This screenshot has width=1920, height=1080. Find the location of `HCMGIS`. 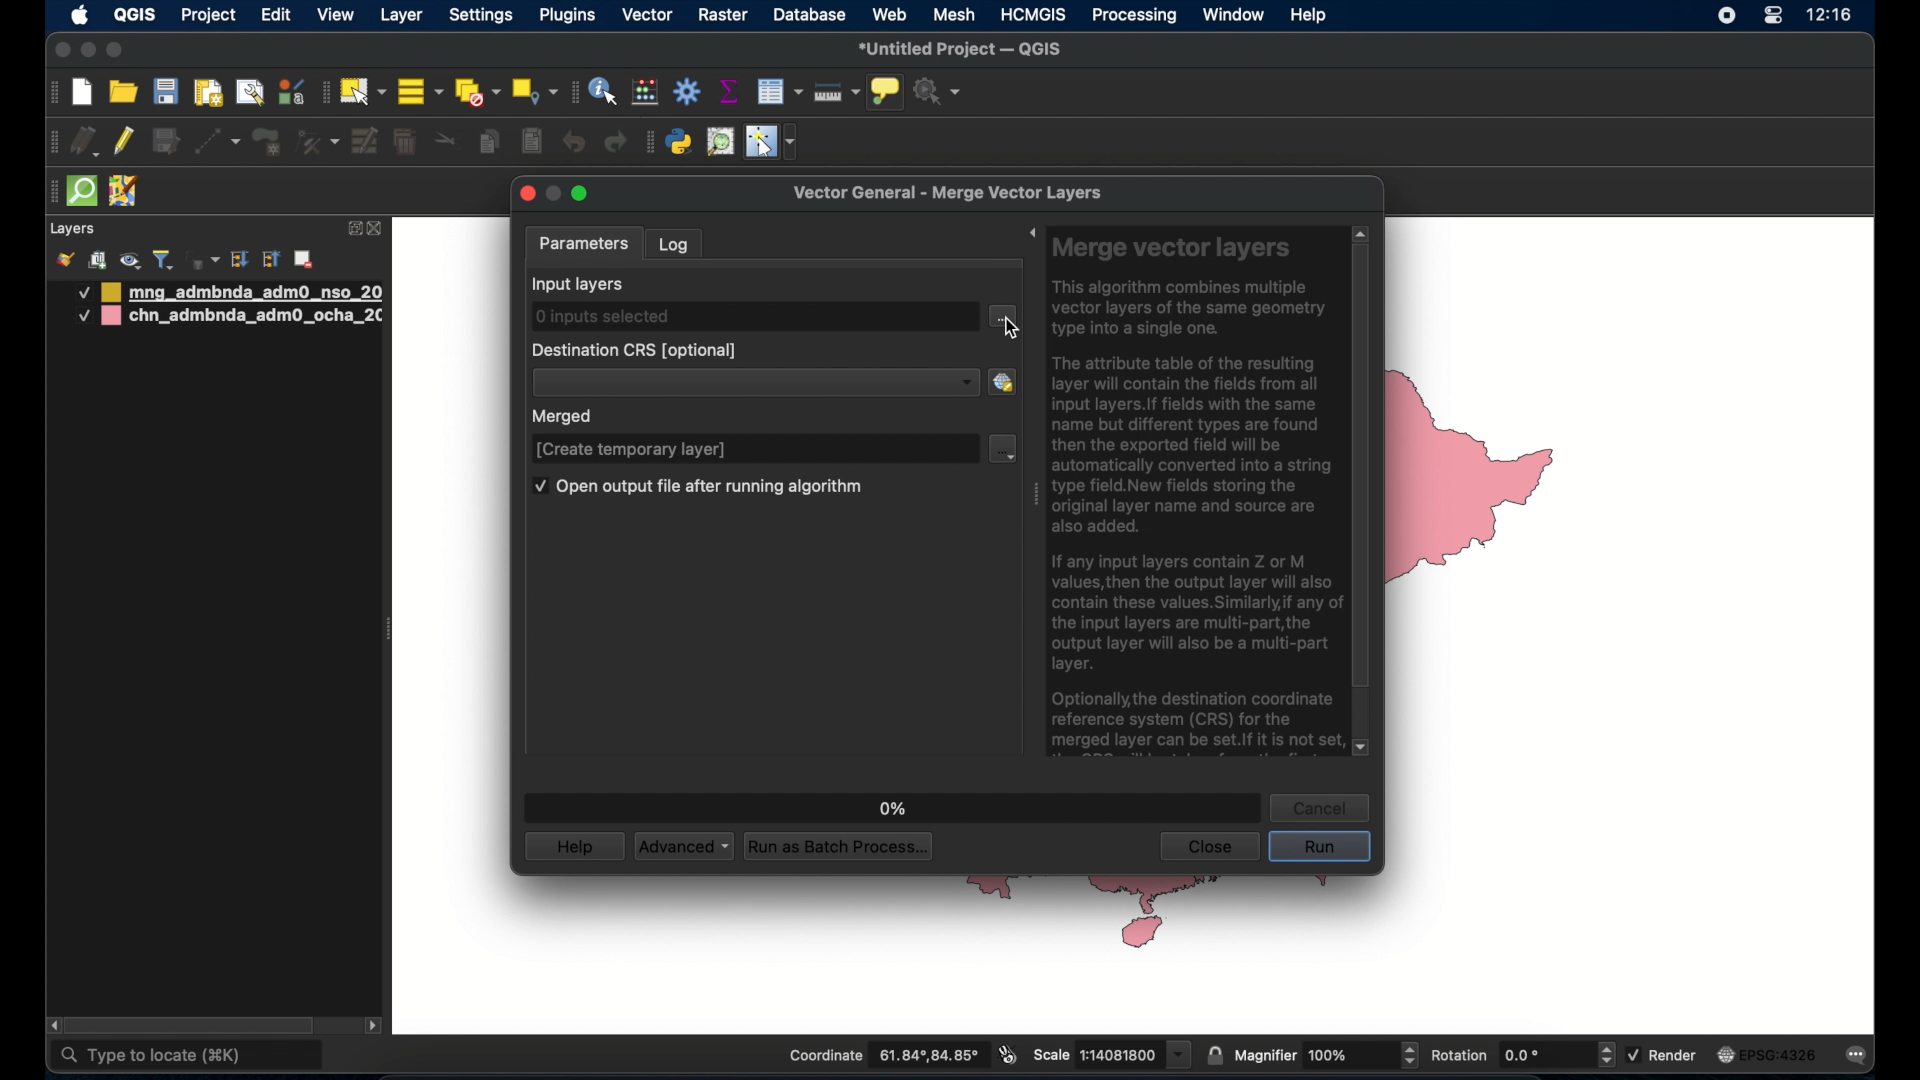

HCMGIS is located at coordinates (1033, 14).